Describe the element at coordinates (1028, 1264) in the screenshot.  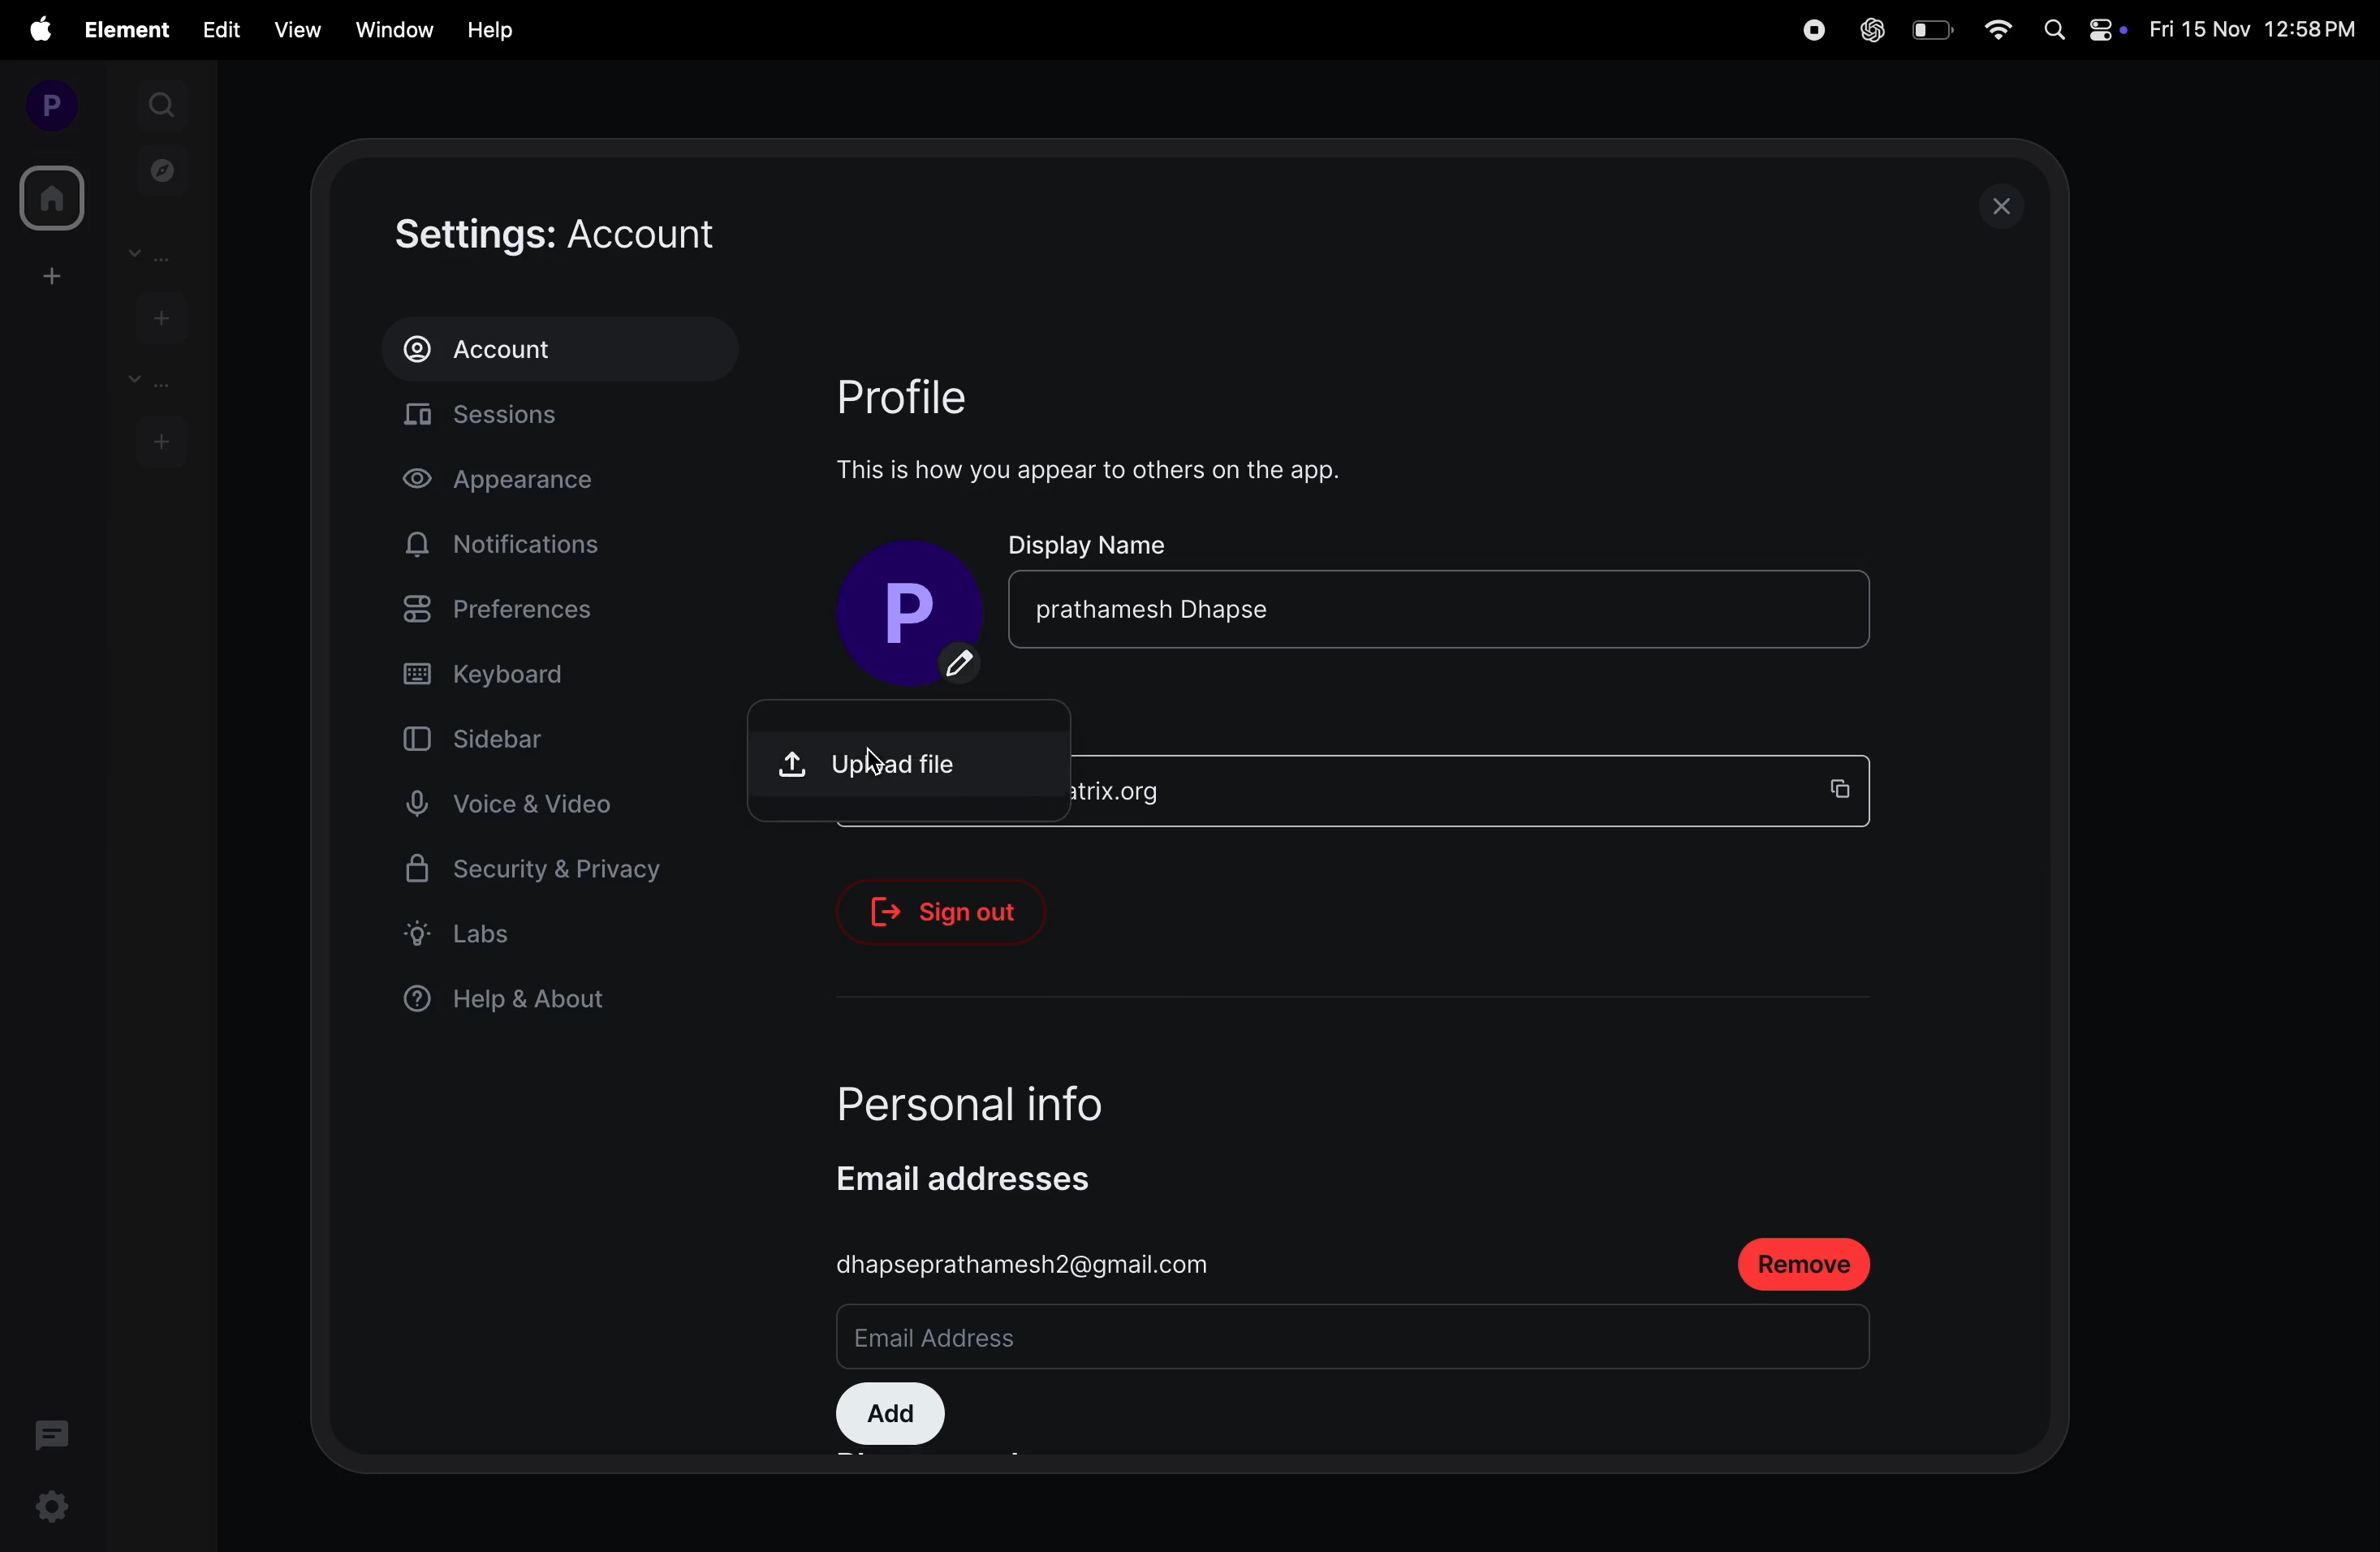
I see `gmail id` at that location.